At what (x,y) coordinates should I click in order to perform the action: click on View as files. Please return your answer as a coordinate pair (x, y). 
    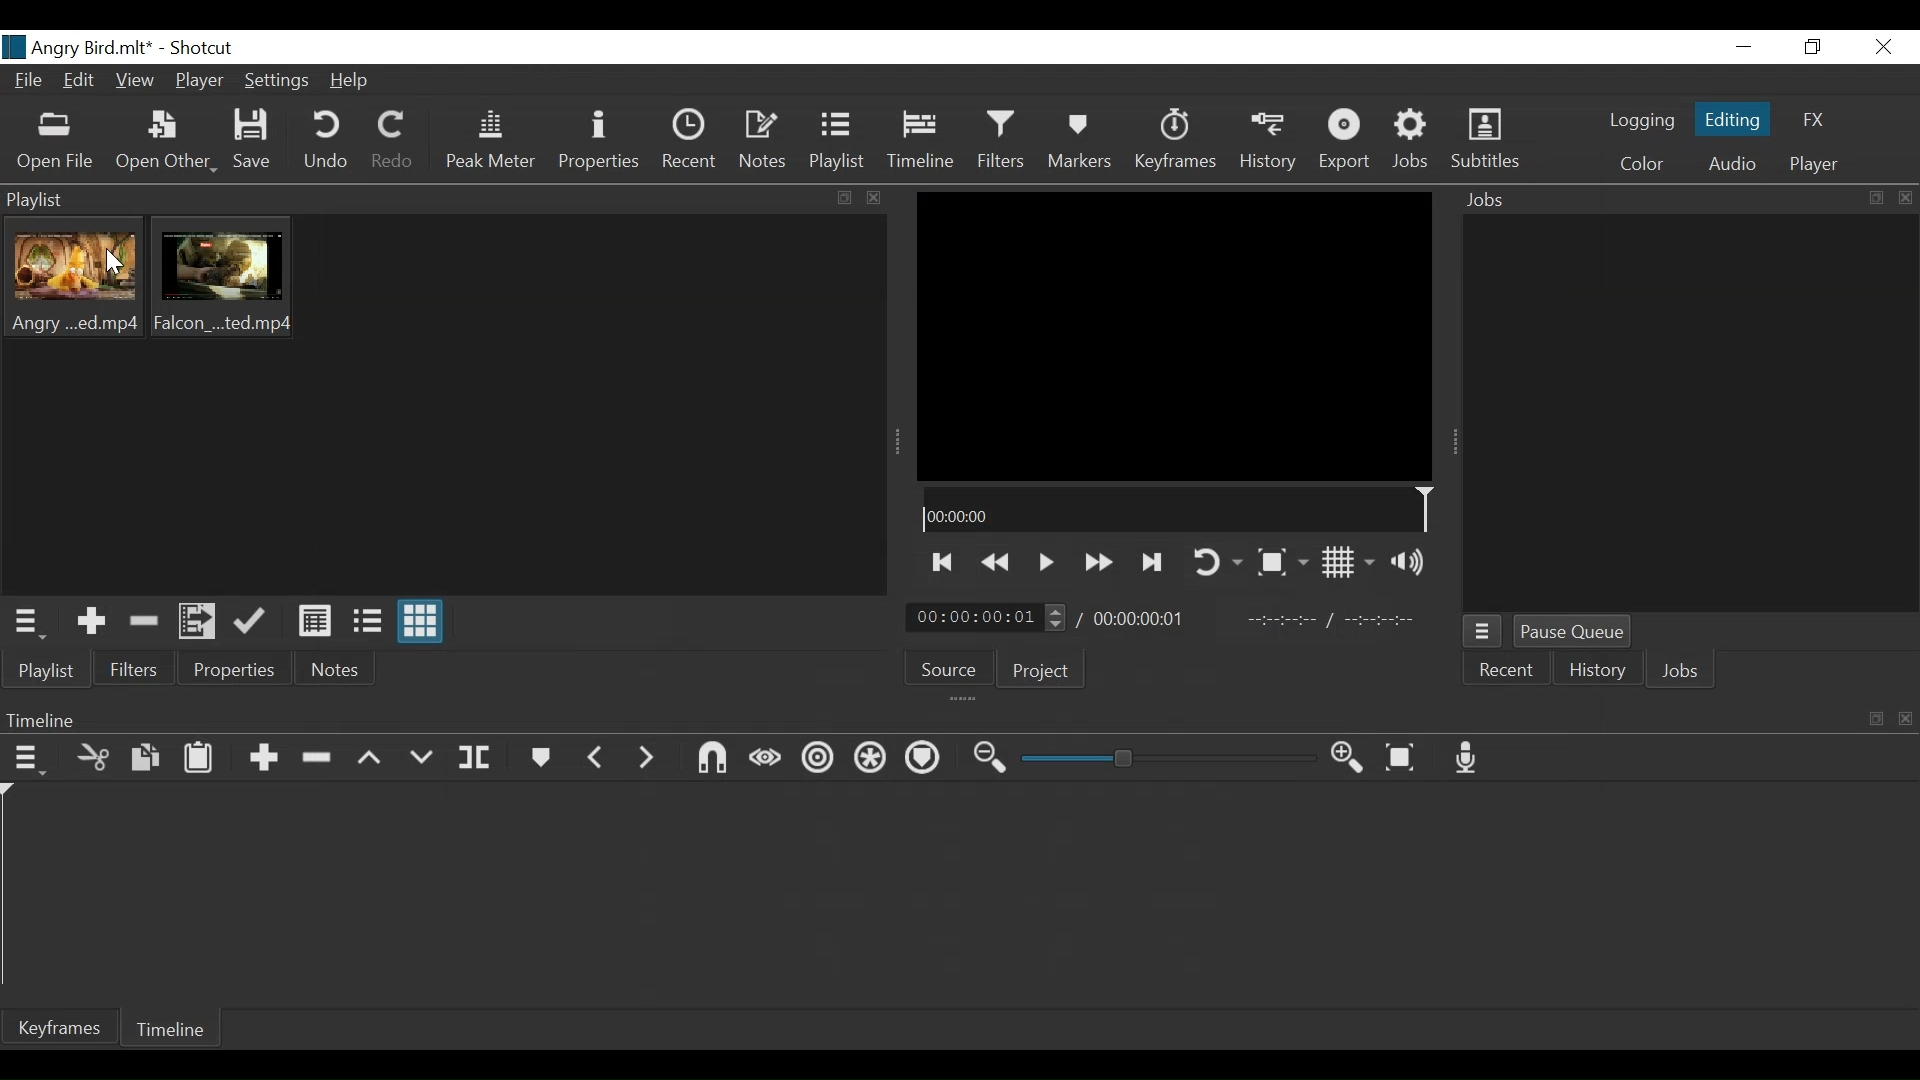
    Looking at the image, I should click on (369, 619).